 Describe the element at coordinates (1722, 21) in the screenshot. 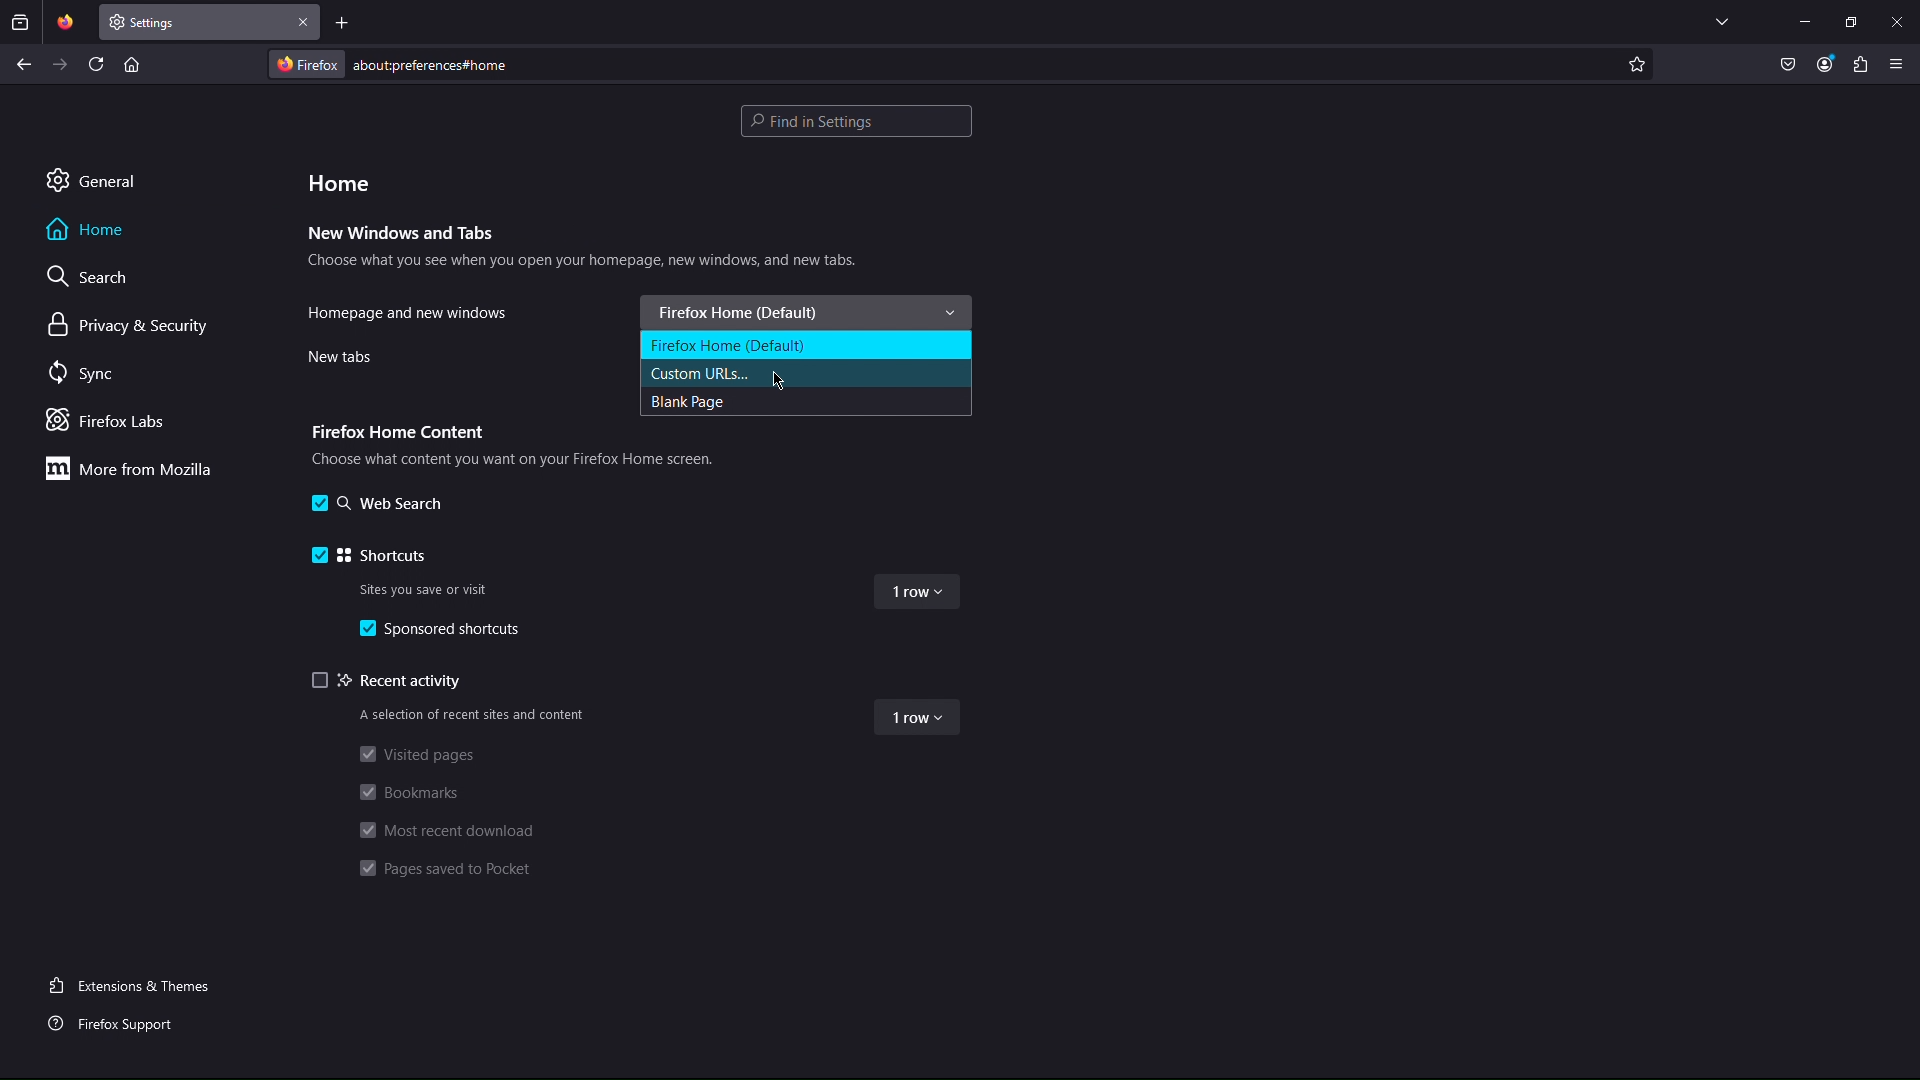

I see `List all tabs` at that location.